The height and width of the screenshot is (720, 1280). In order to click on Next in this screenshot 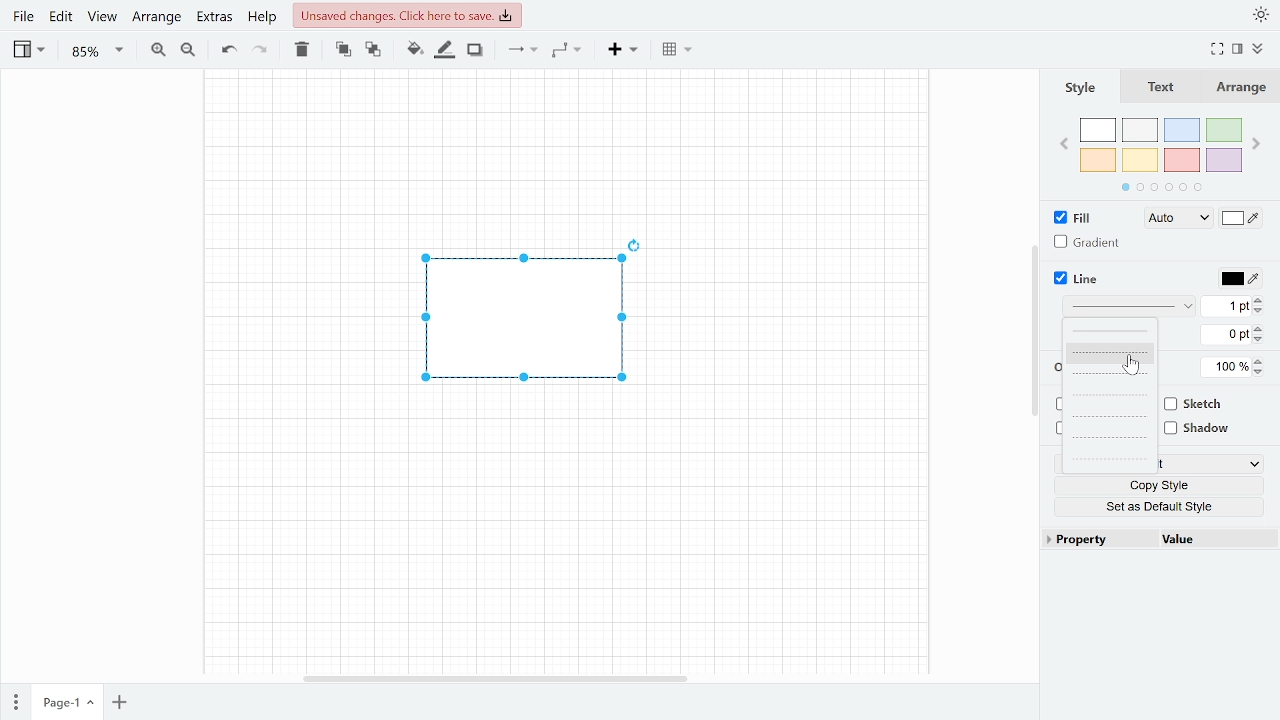, I will do `click(1259, 141)`.